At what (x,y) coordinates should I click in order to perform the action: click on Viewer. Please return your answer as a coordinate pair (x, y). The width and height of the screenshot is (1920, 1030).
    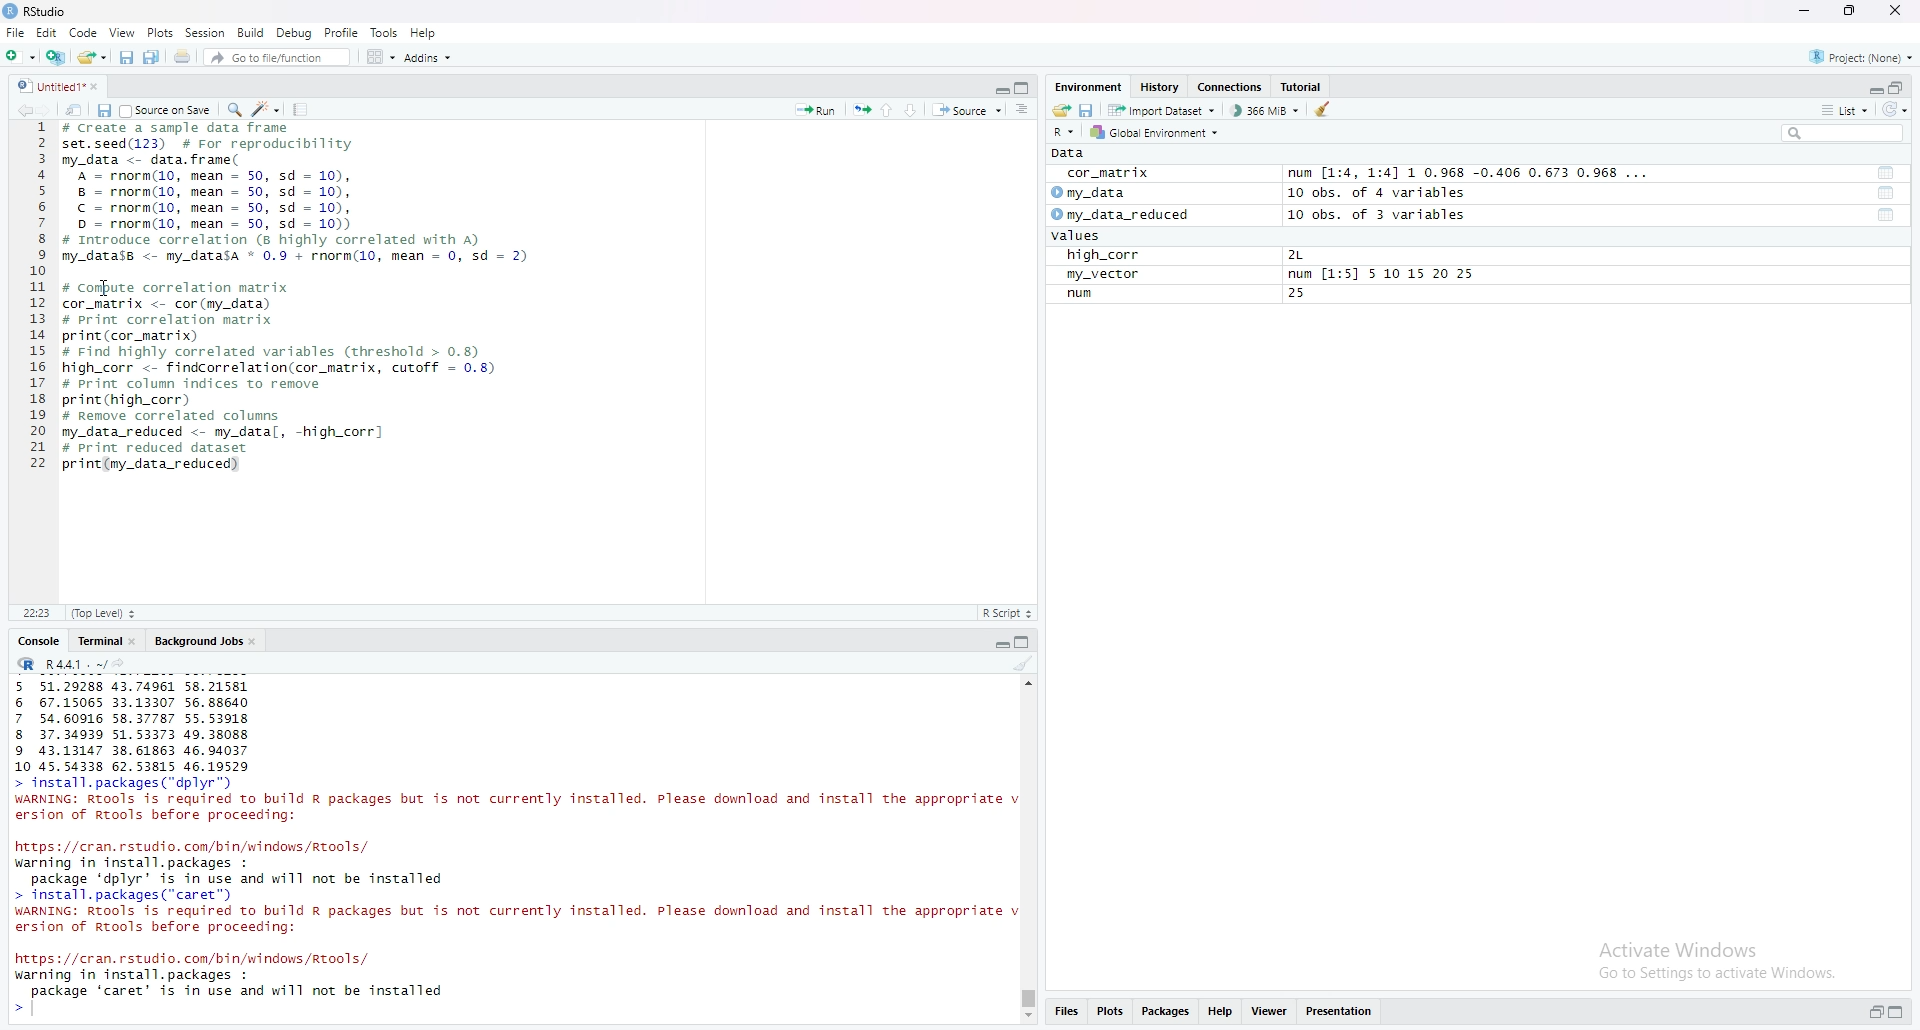
    Looking at the image, I should click on (1271, 1010).